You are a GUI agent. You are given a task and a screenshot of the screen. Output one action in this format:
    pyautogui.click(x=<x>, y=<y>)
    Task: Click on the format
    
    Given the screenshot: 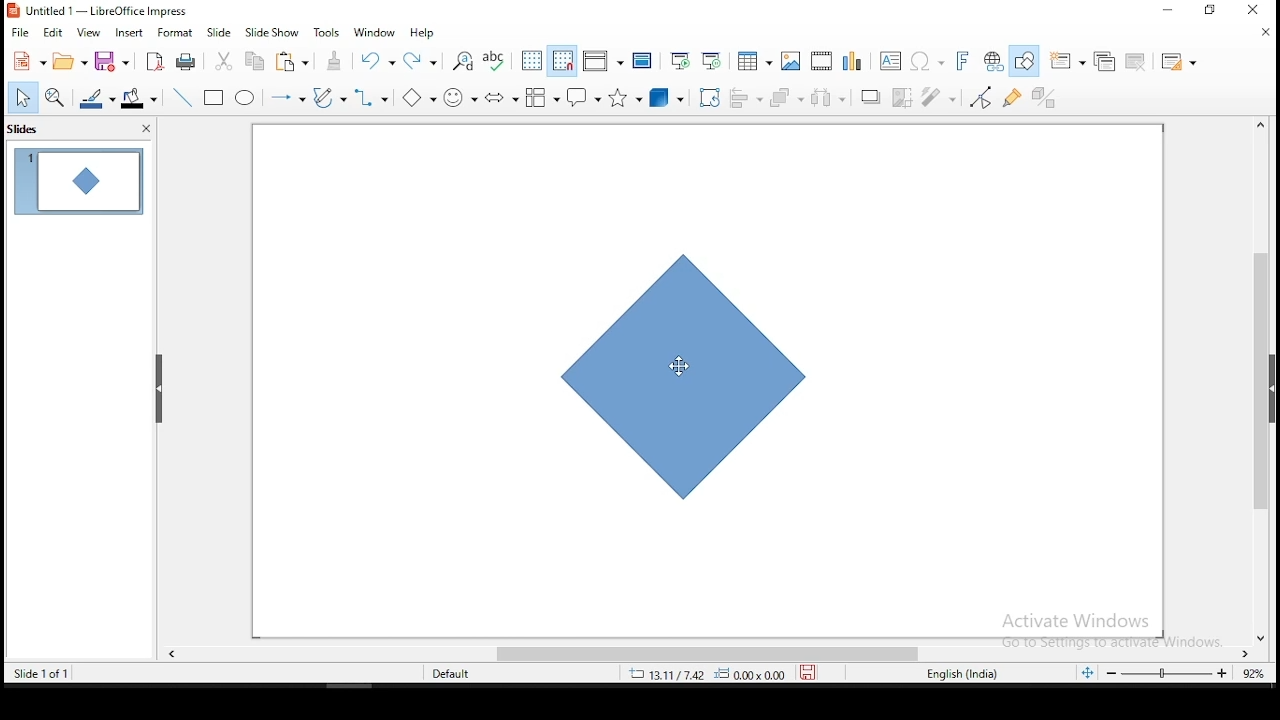 What is the action you would take?
    pyautogui.click(x=179, y=31)
    